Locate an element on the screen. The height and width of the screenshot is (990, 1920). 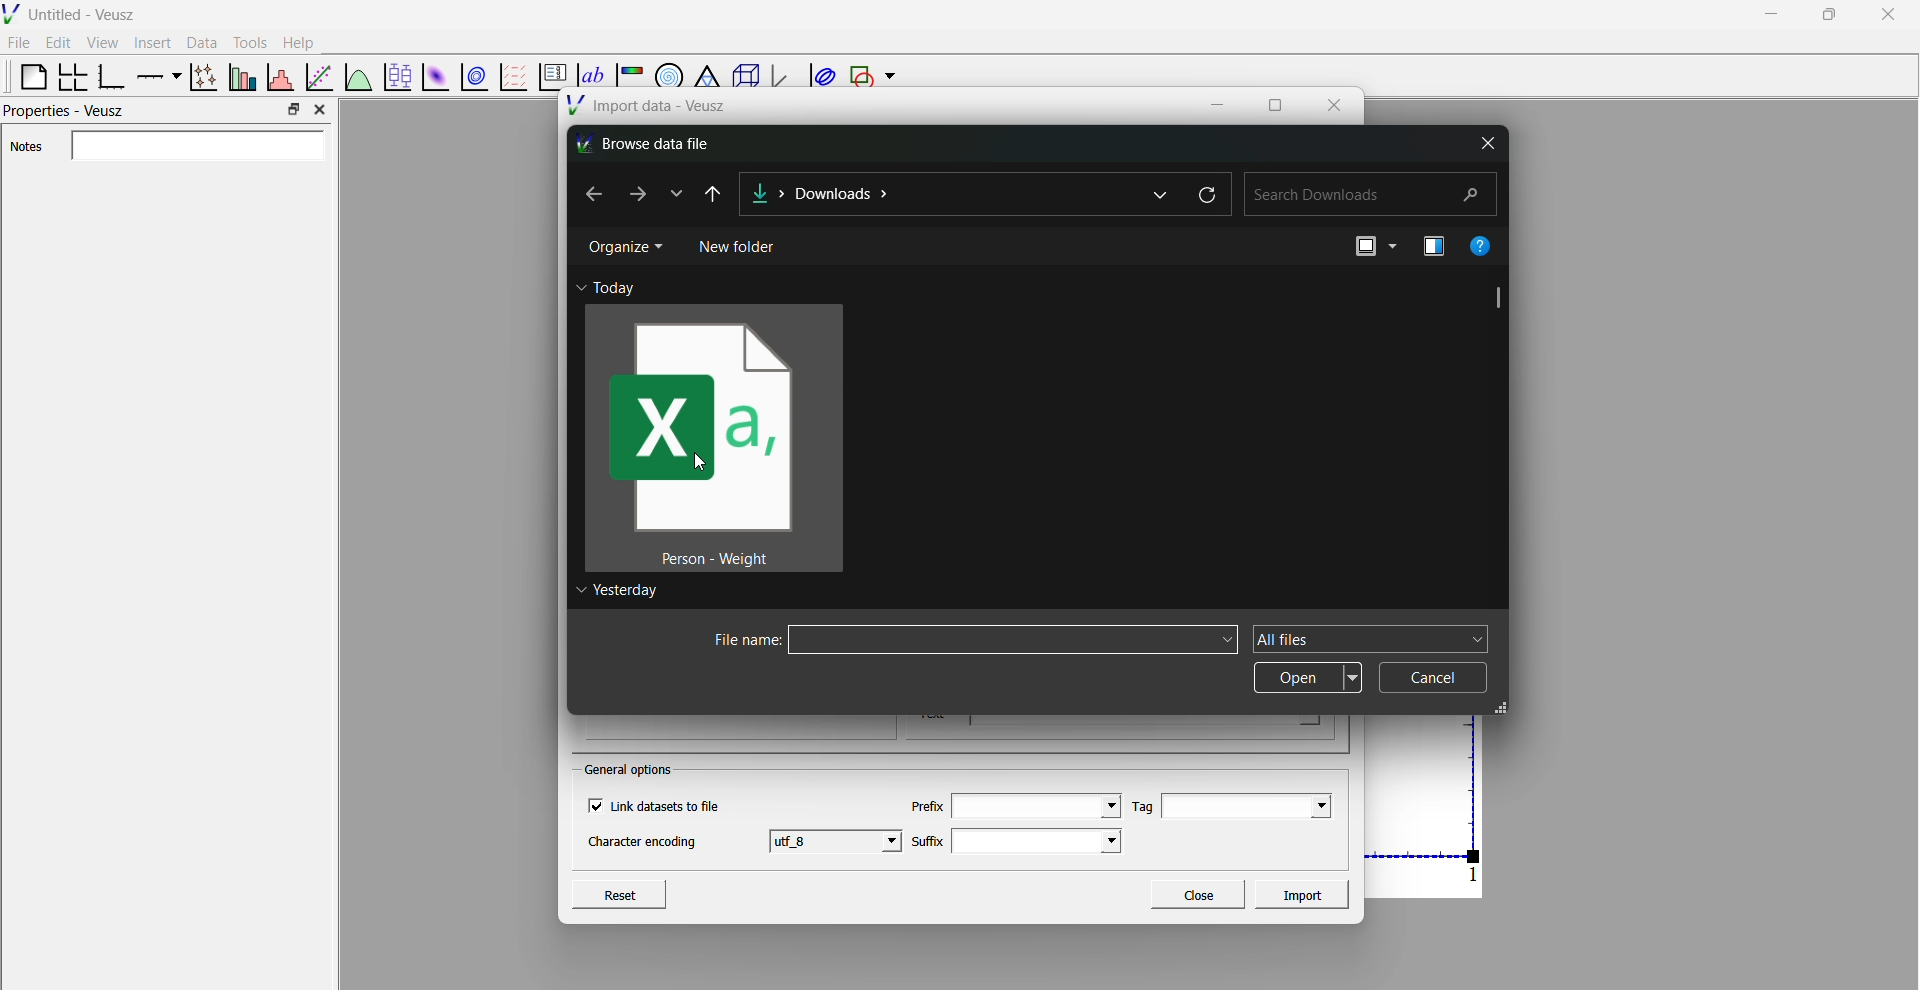
dropdown is located at coordinates (1476, 638).